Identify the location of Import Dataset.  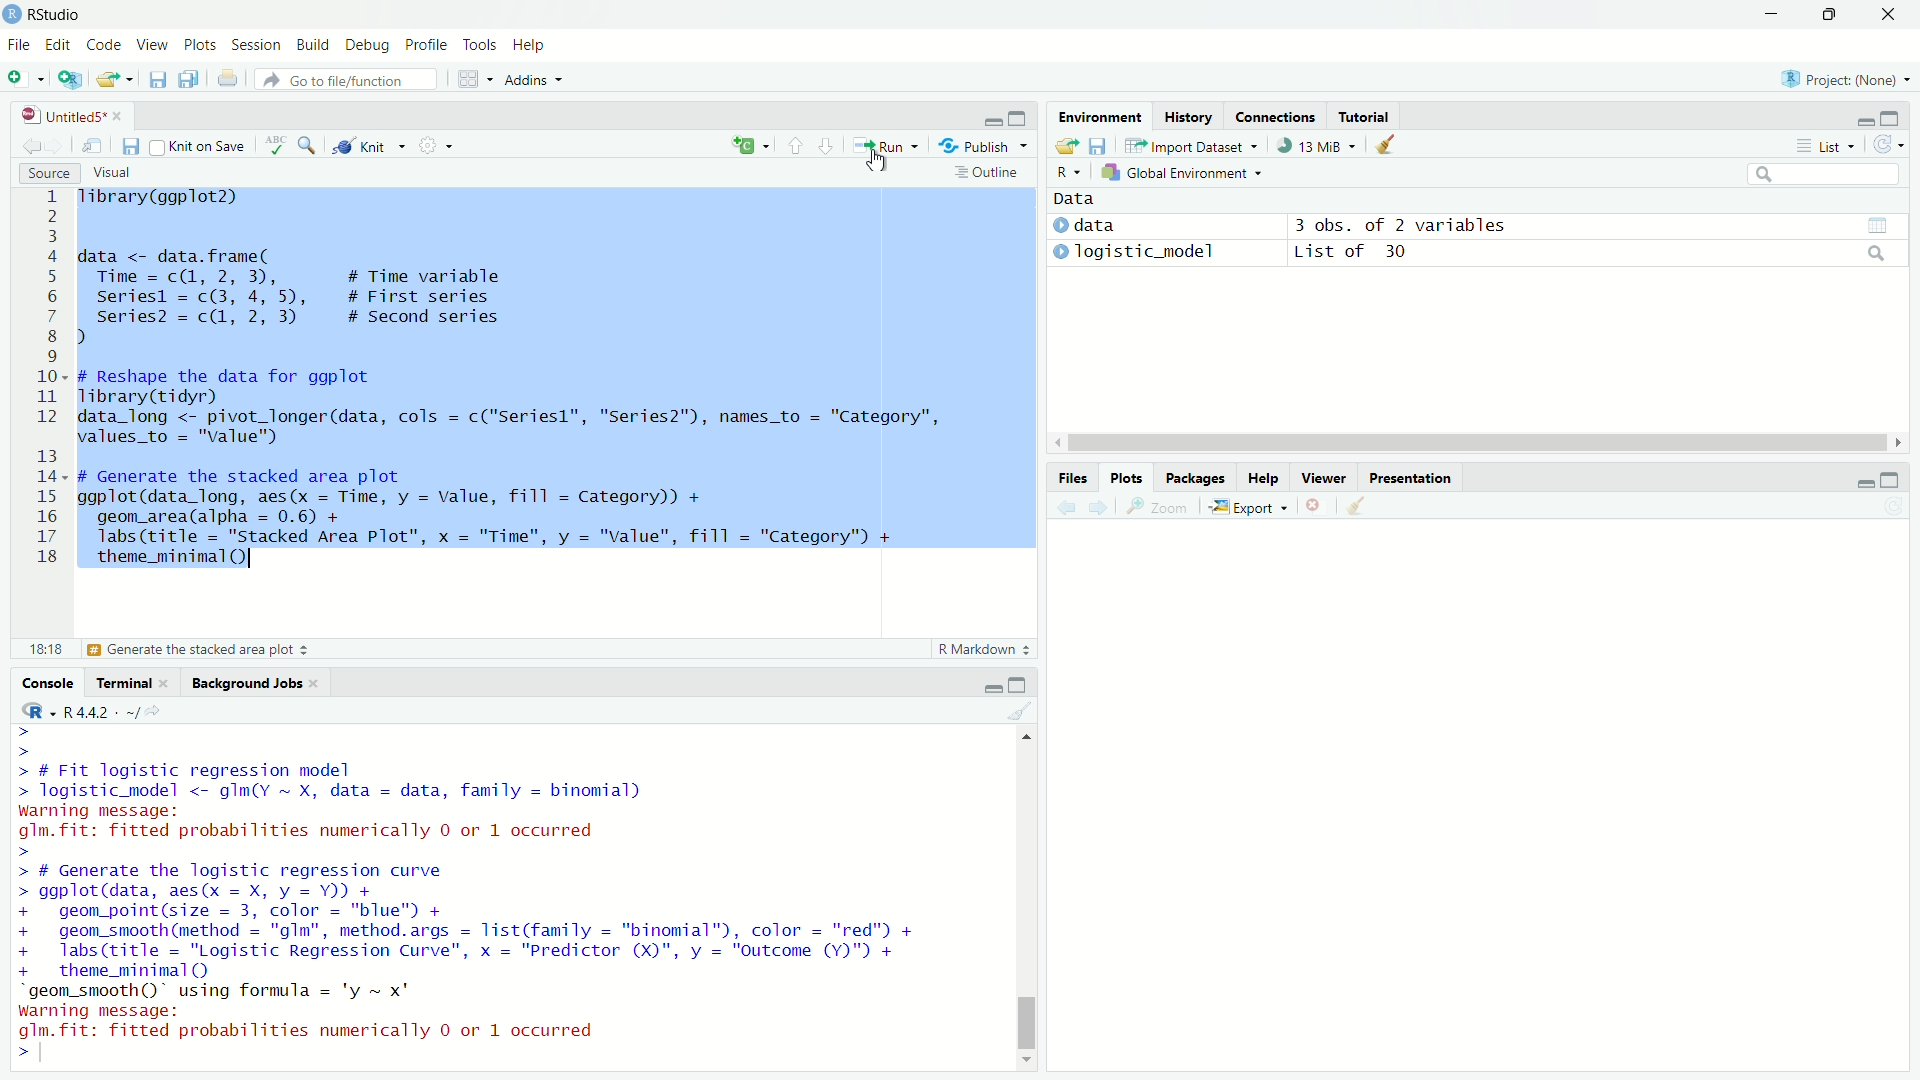
(1200, 149).